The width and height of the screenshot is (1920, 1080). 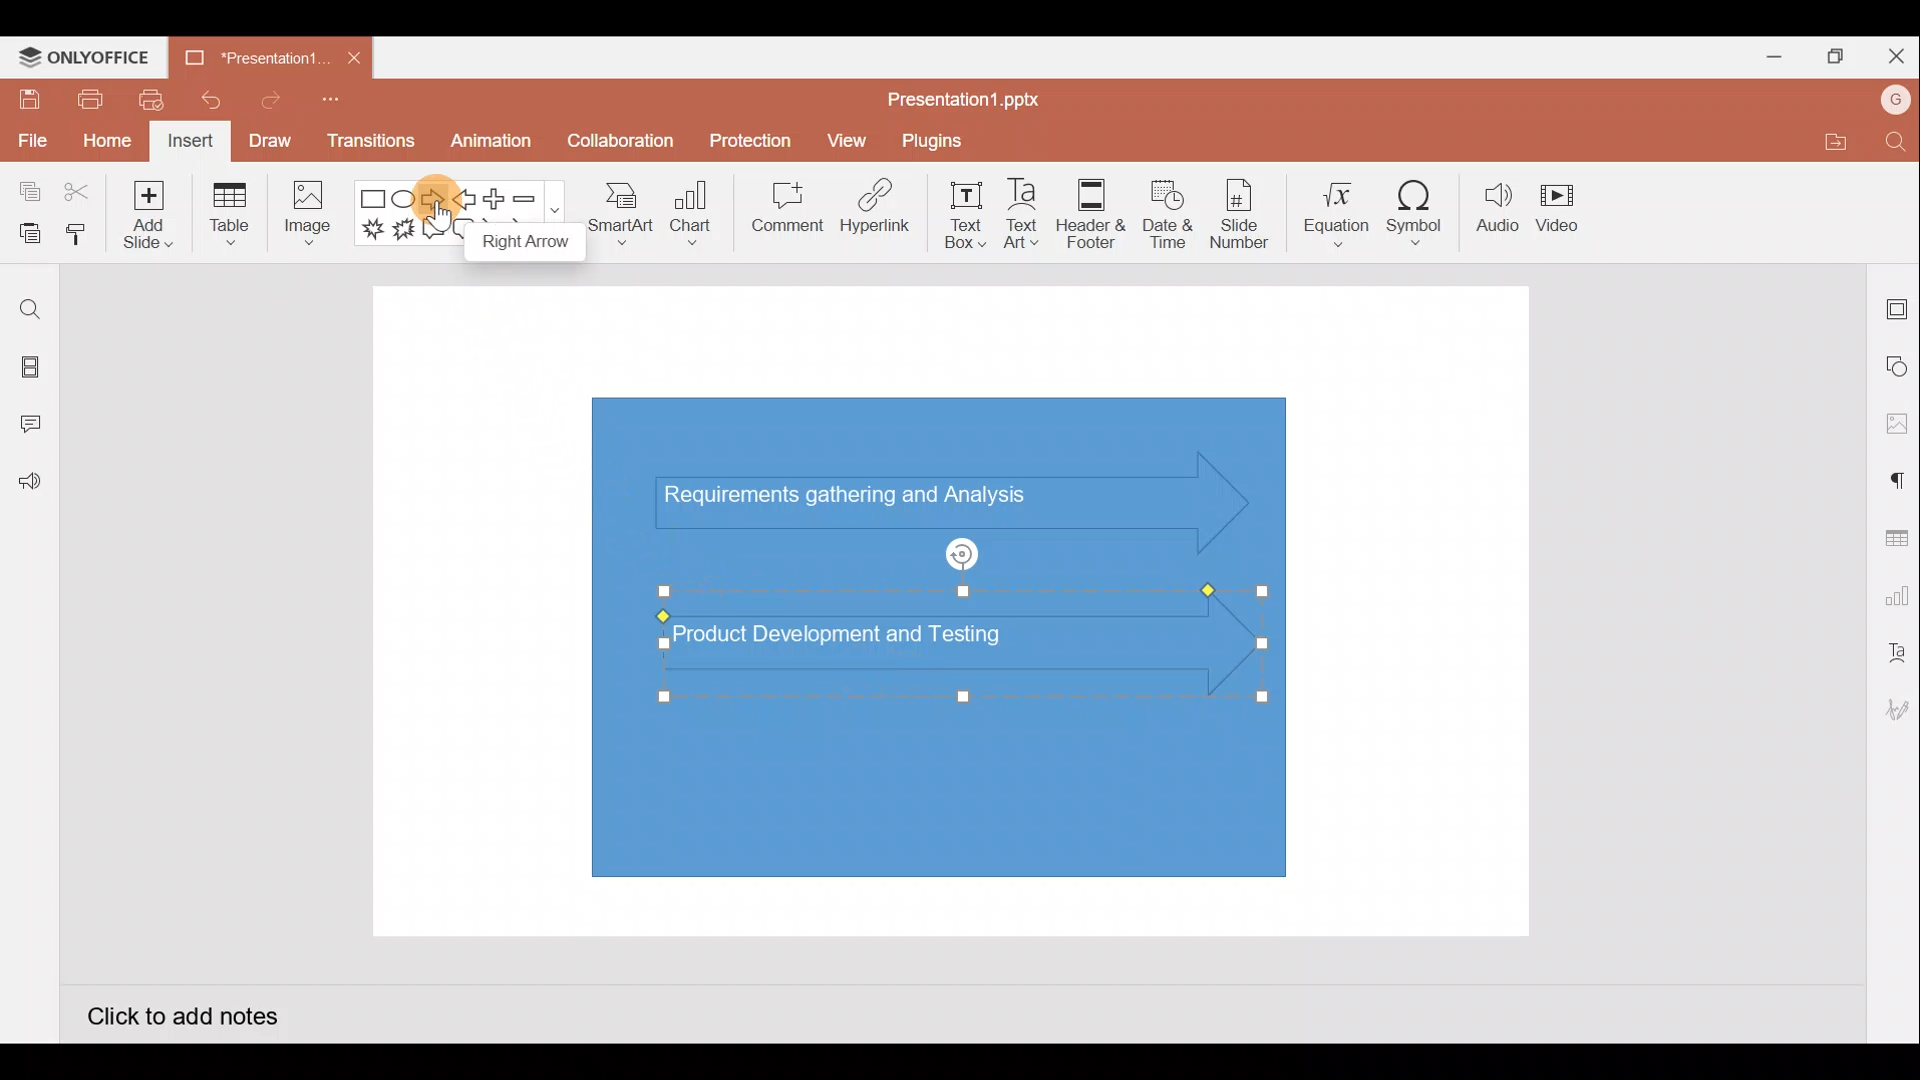 What do you see at coordinates (304, 218) in the screenshot?
I see `Image` at bounding box center [304, 218].